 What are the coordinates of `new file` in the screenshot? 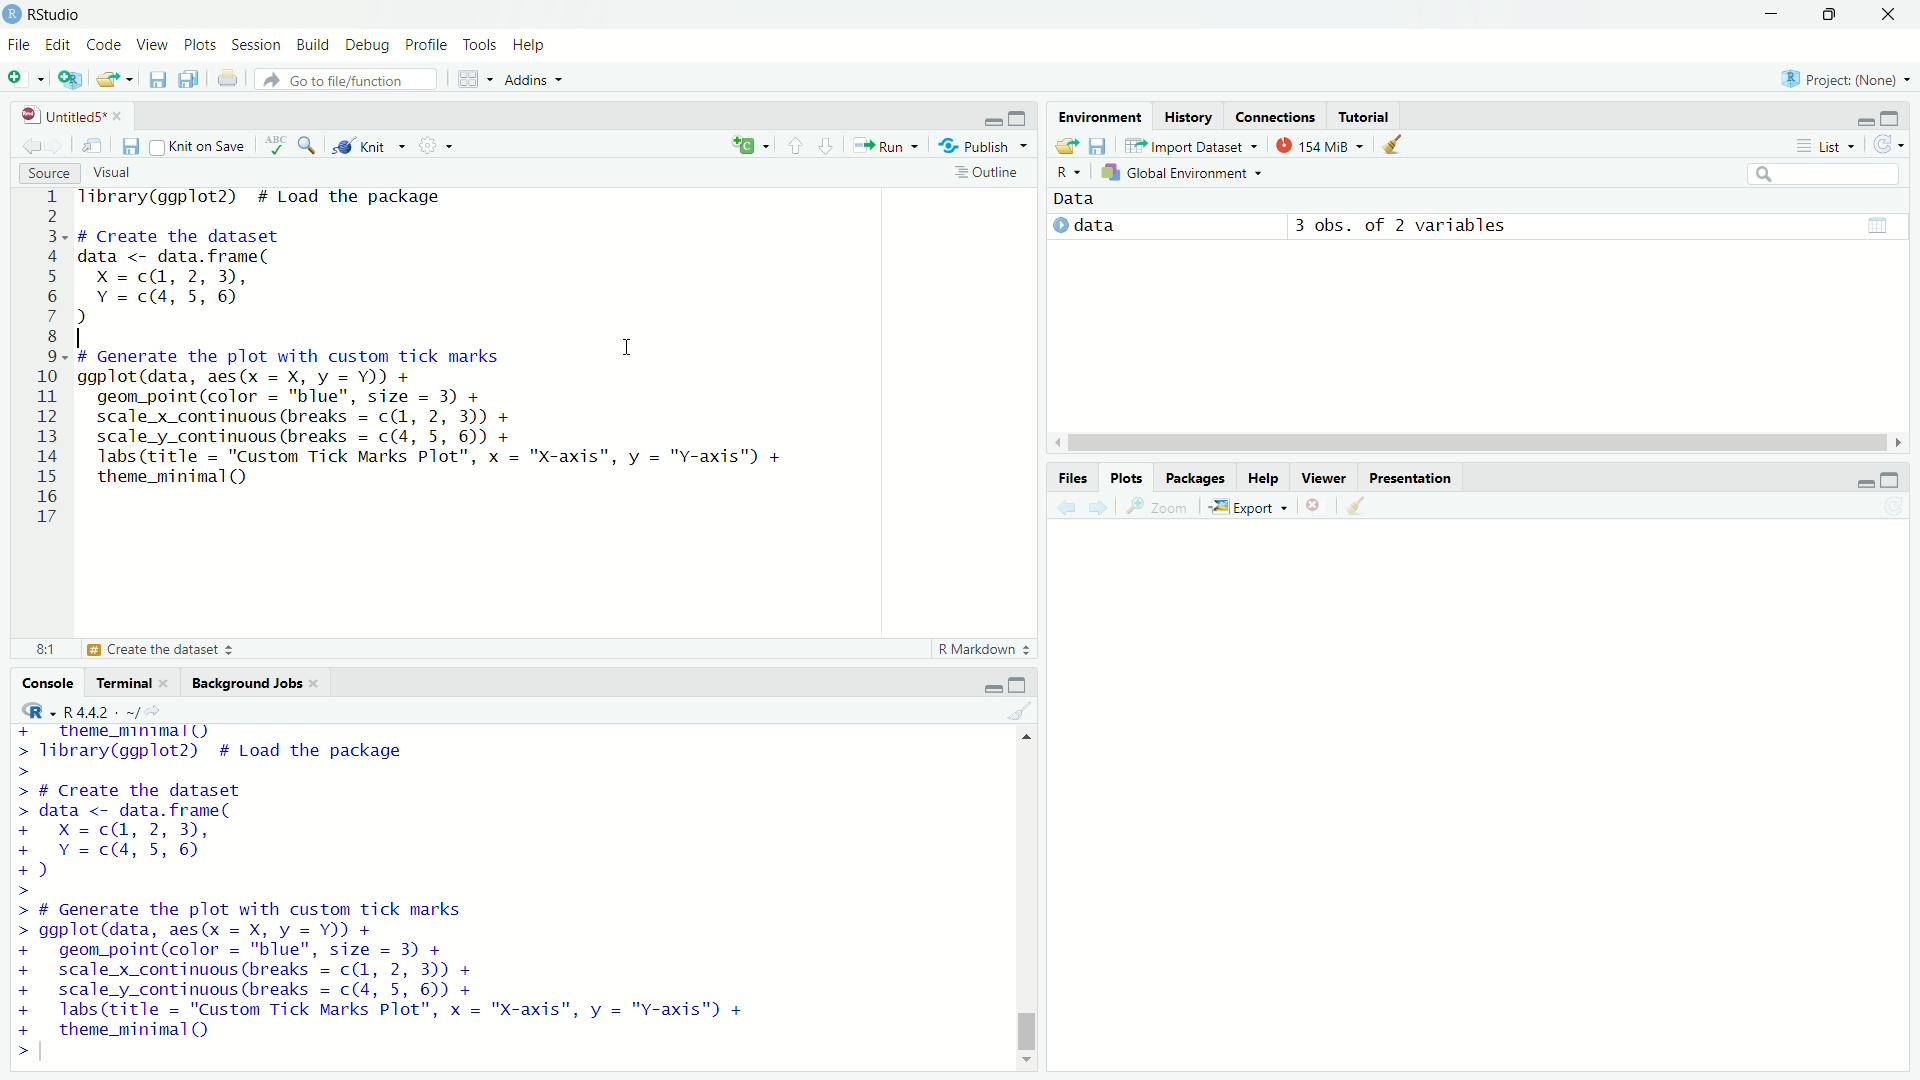 It's located at (25, 79).